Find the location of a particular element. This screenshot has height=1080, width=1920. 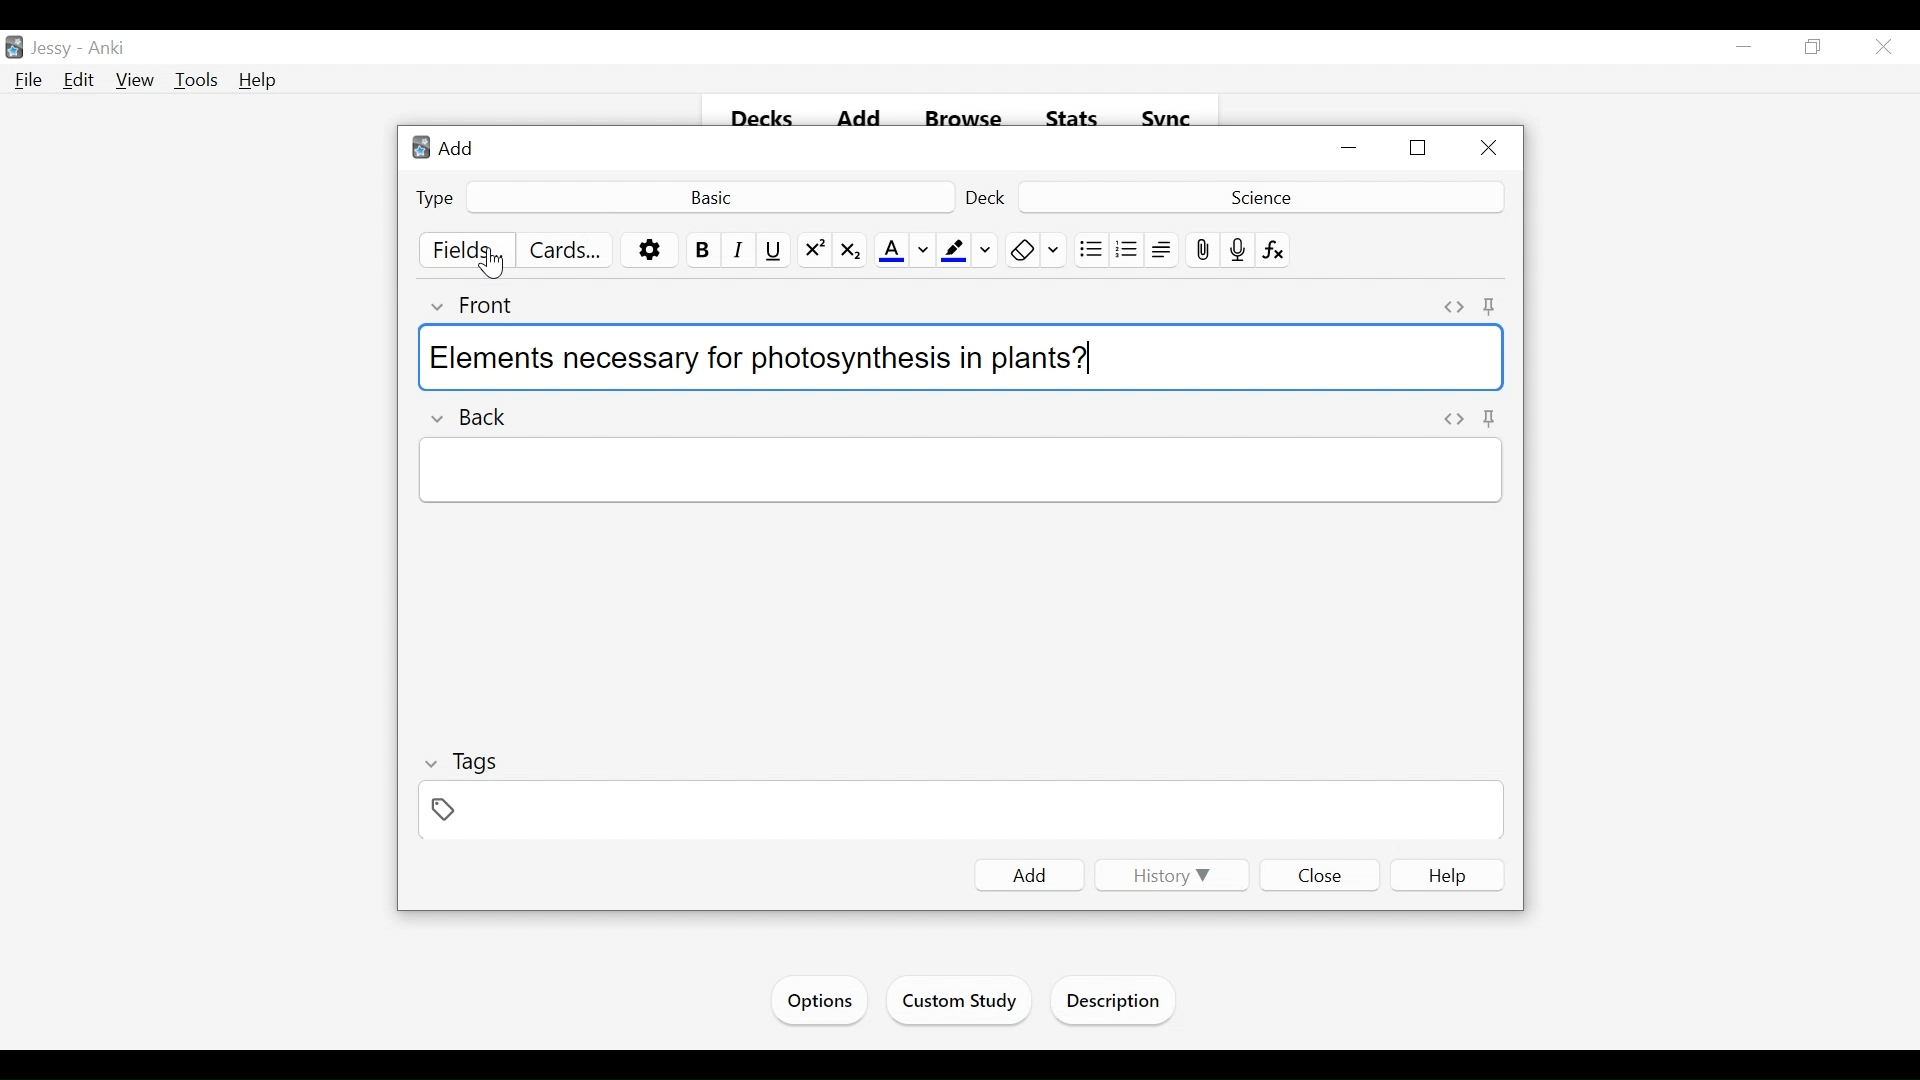

Tags Field is located at coordinates (963, 812).